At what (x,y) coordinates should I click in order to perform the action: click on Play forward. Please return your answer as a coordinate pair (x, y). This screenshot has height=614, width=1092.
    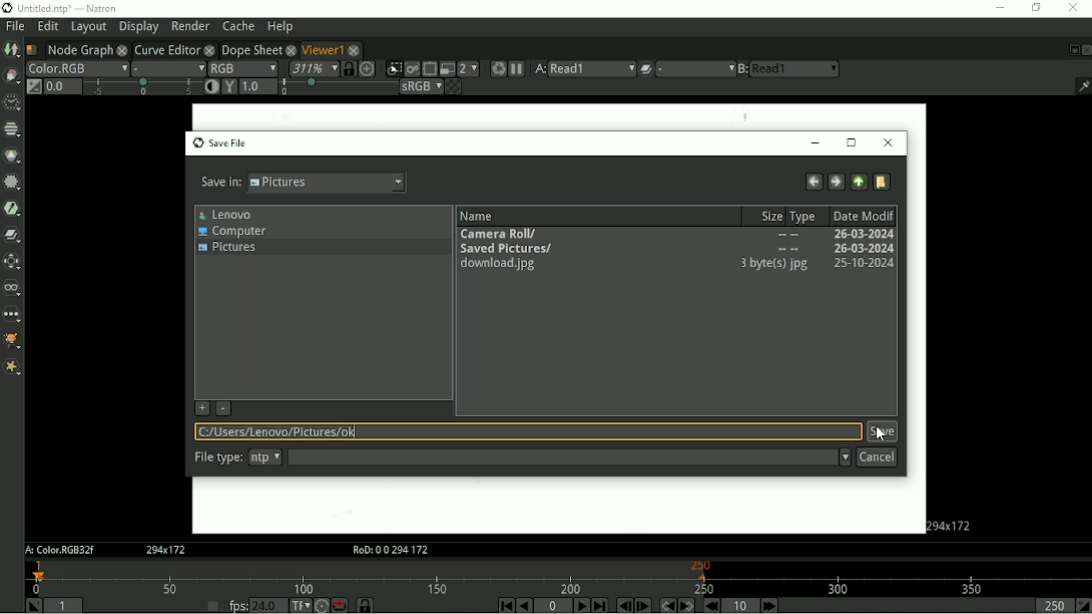
    Looking at the image, I should click on (581, 605).